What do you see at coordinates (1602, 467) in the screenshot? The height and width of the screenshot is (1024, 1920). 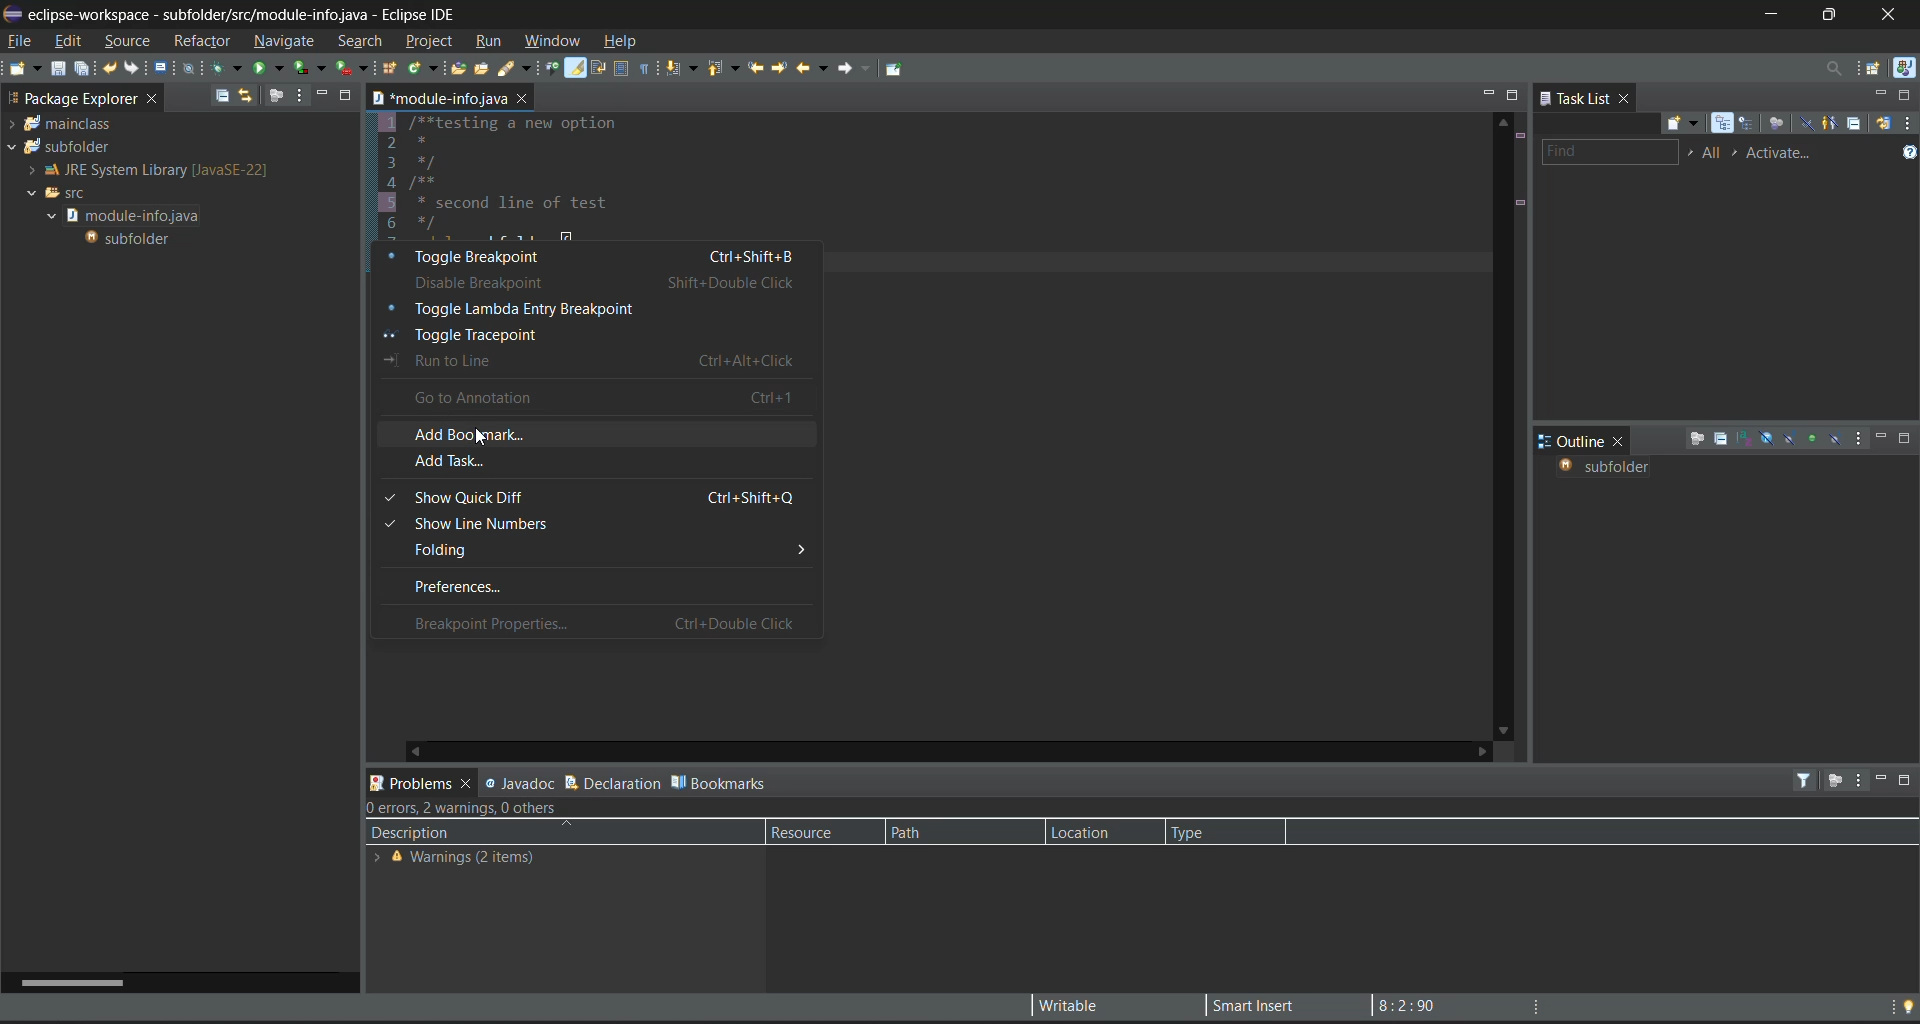 I see `subfolder` at bounding box center [1602, 467].